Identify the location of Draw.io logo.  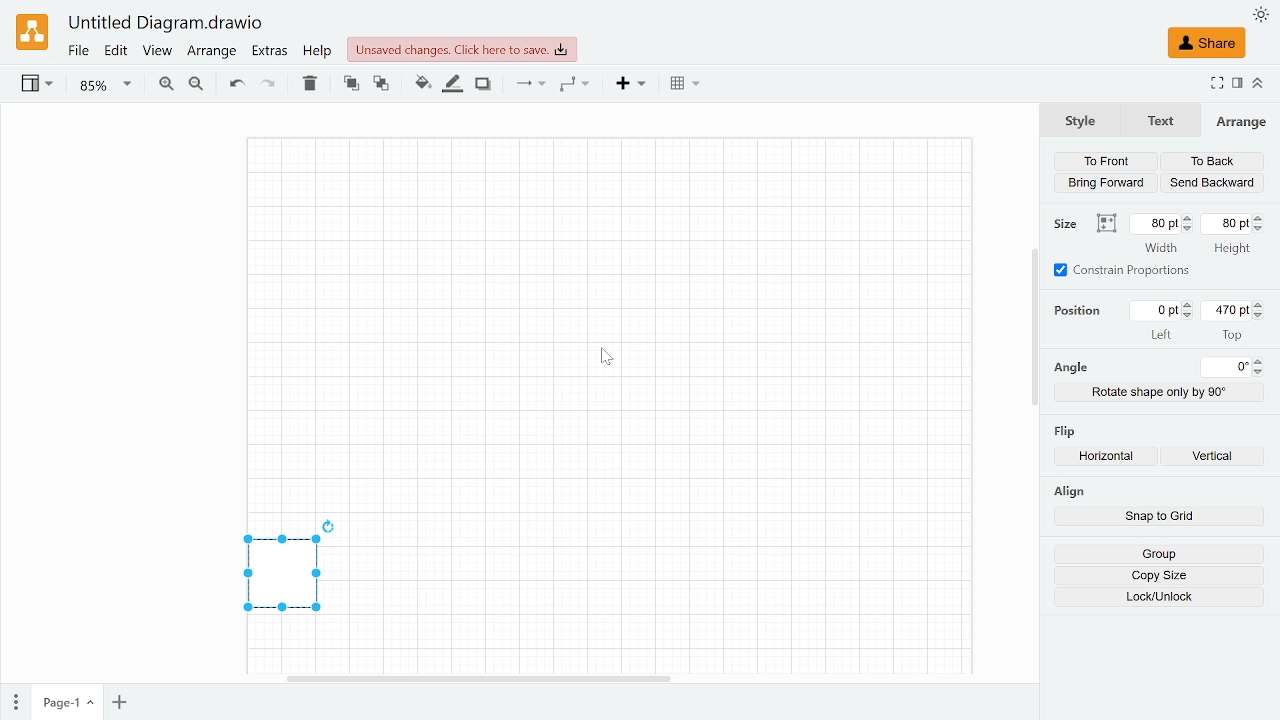
(34, 31).